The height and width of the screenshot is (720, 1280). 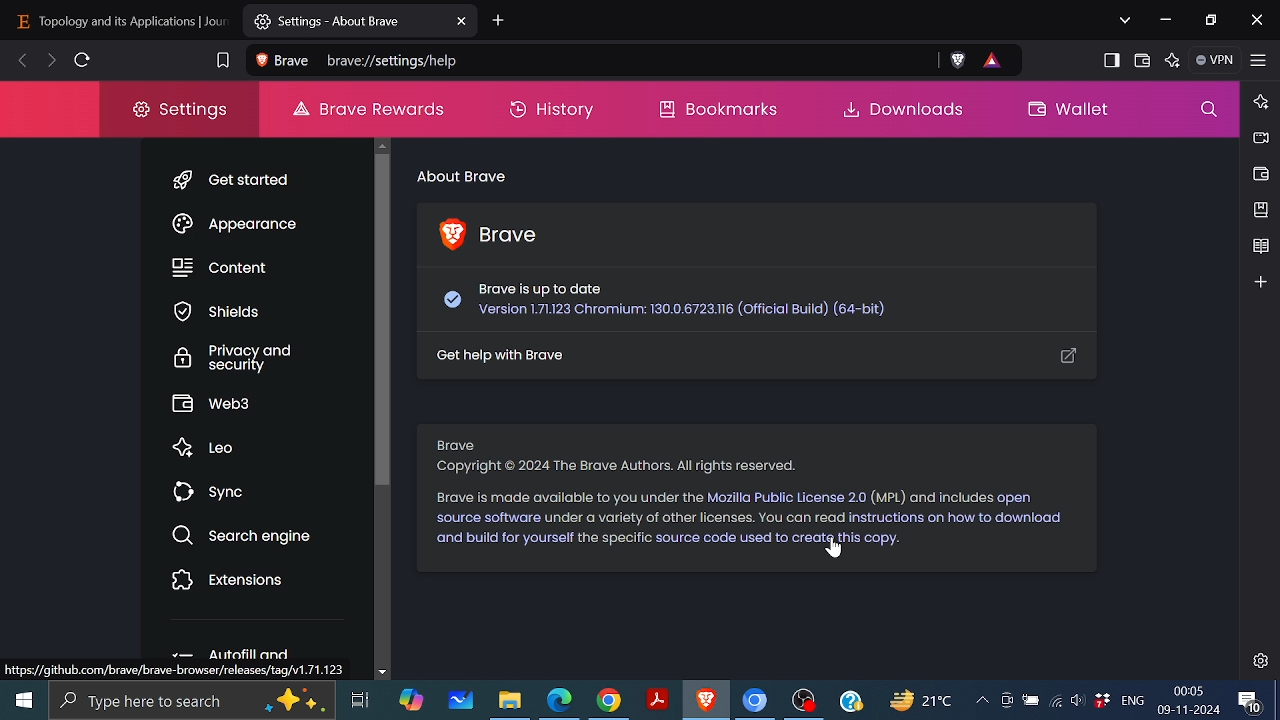 What do you see at coordinates (755, 702) in the screenshot?
I see `Chromium` at bounding box center [755, 702].